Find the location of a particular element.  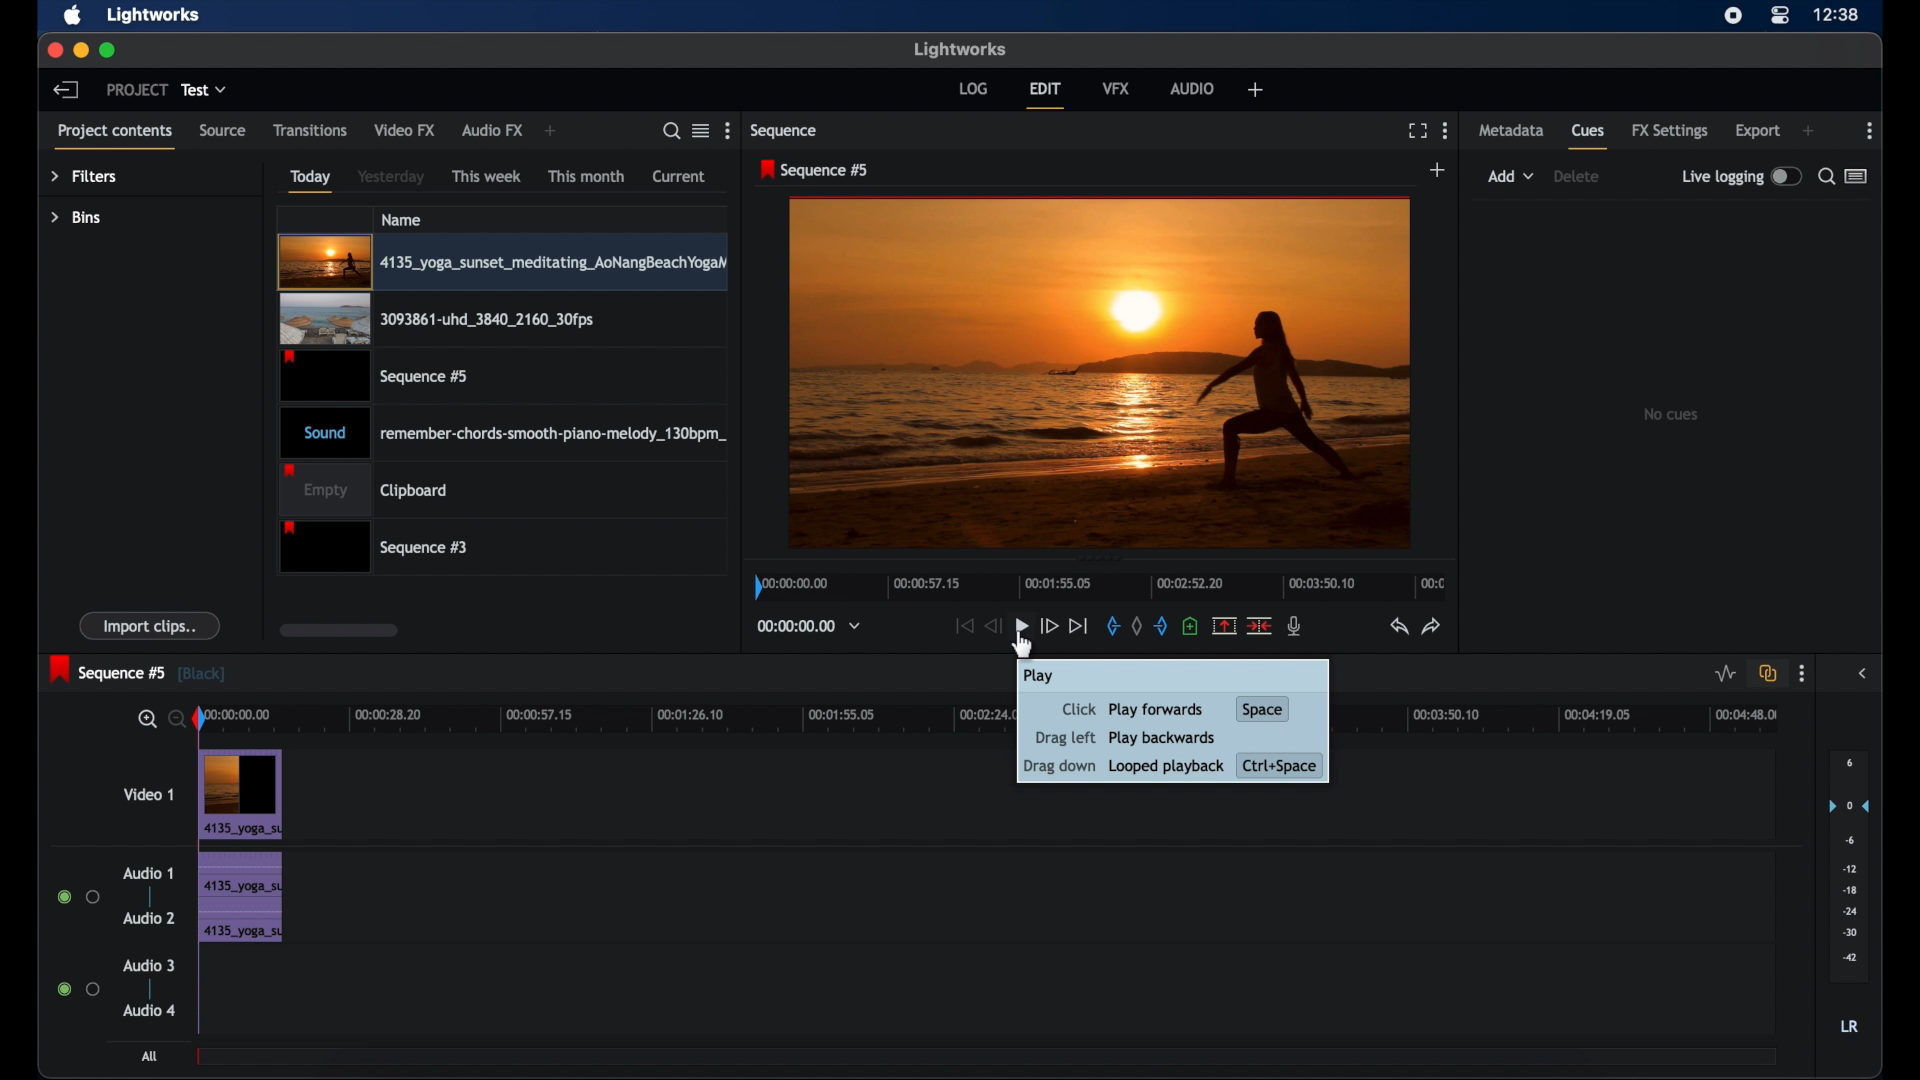

clear all marks is located at coordinates (1135, 625).